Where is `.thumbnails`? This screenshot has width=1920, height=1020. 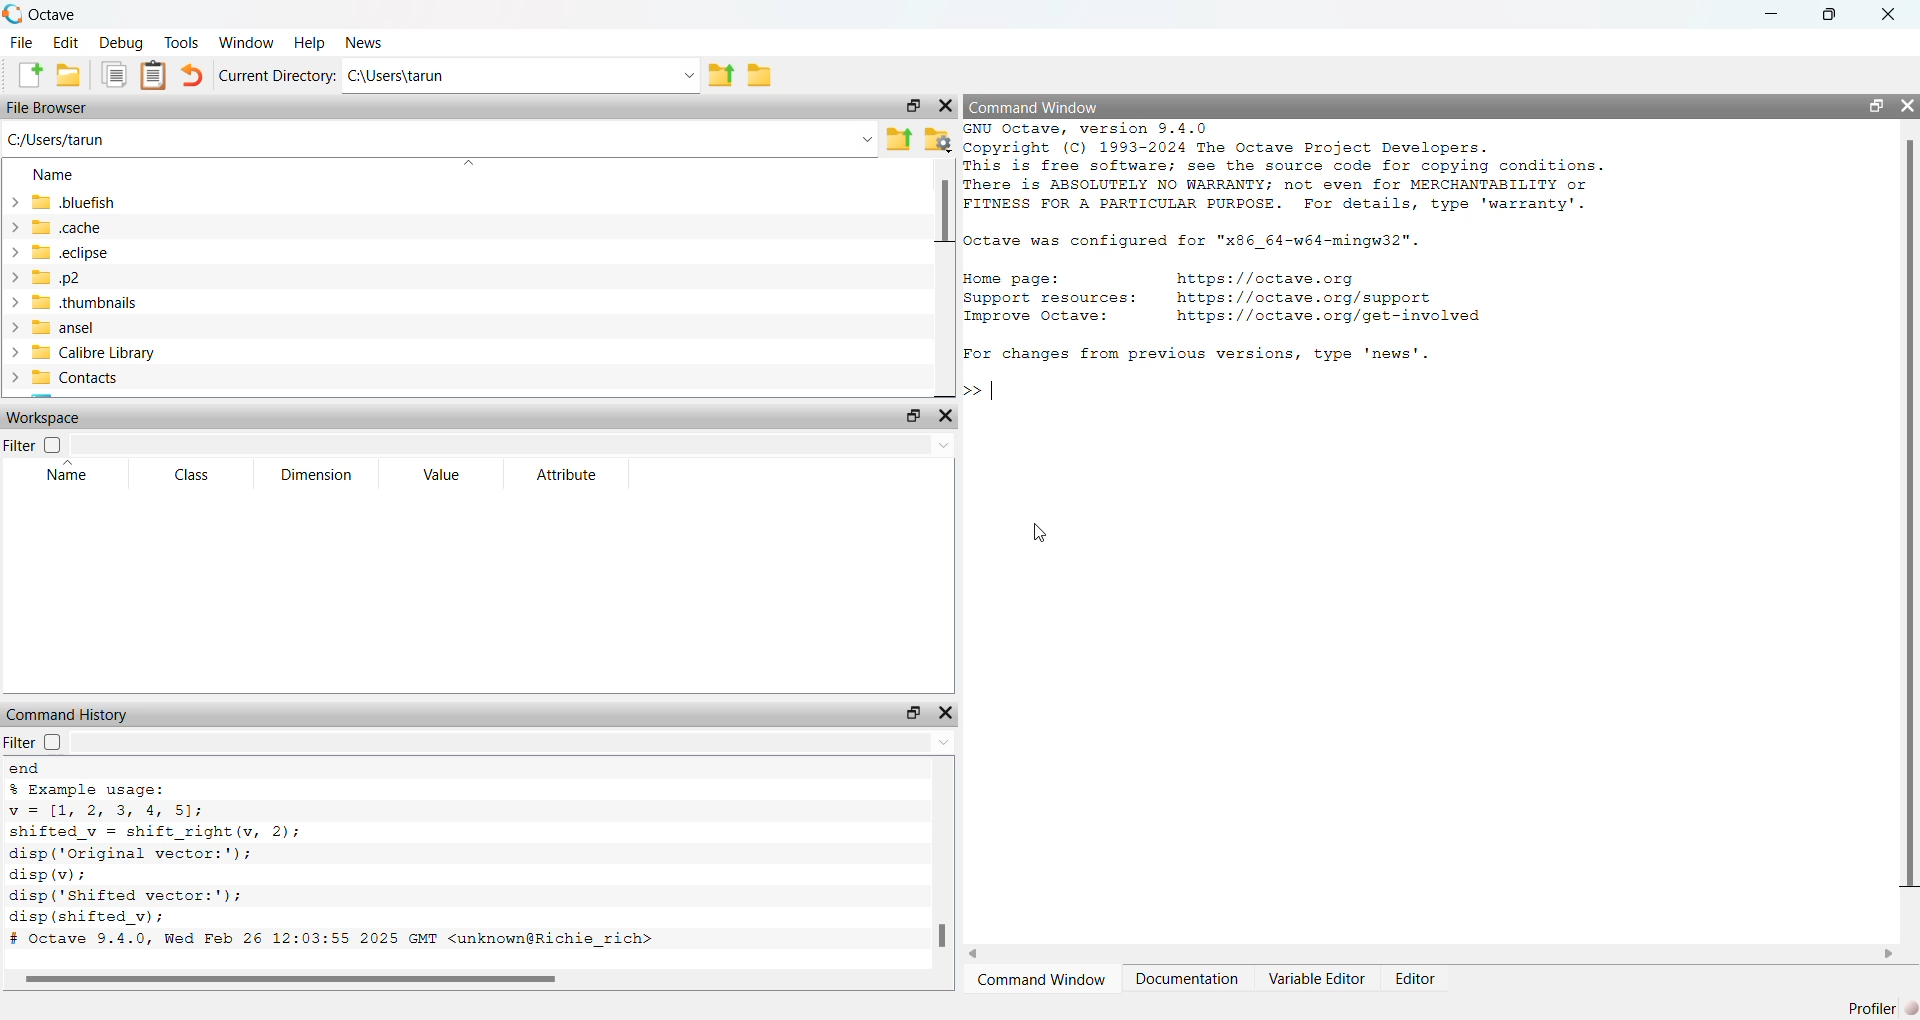
.thumbnails is located at coordinates (150, 303).